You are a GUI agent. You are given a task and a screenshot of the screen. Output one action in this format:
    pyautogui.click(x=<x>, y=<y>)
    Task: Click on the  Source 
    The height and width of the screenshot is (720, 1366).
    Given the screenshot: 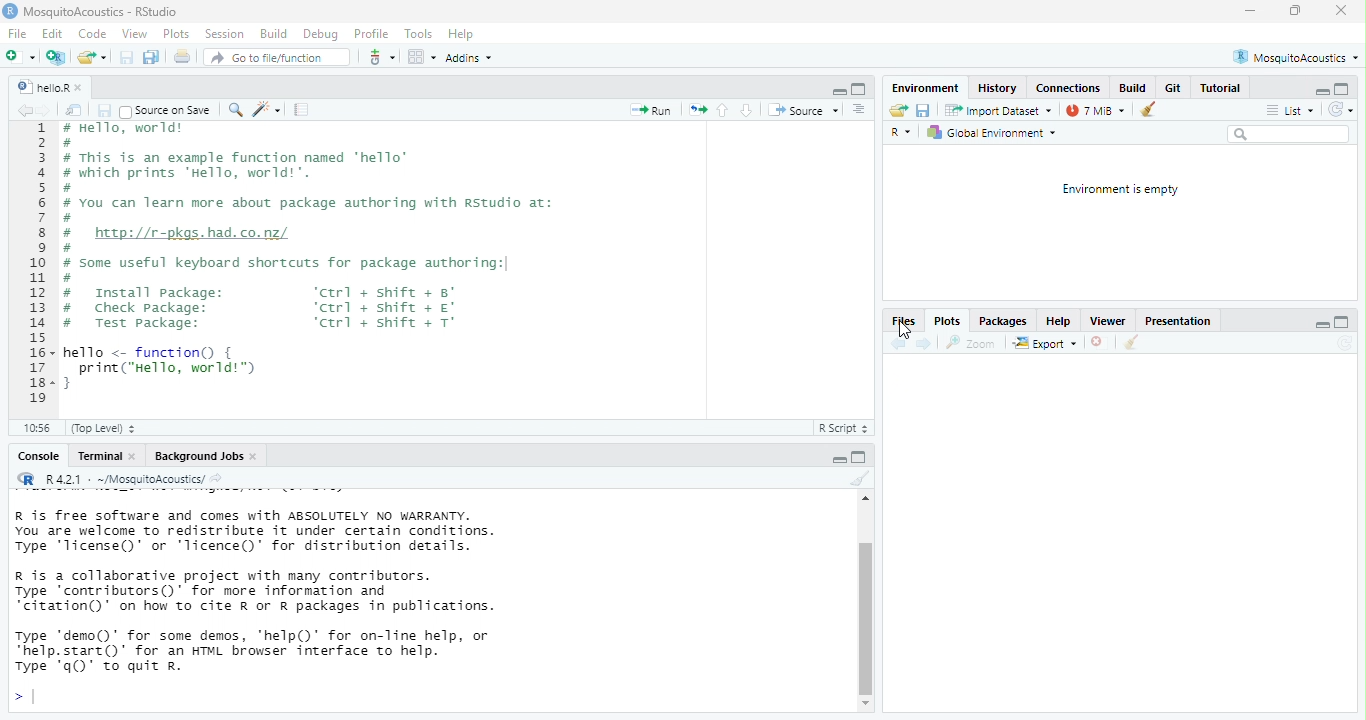 What is the action you would take?
    pyautogui.click(x=803, y=112)
    